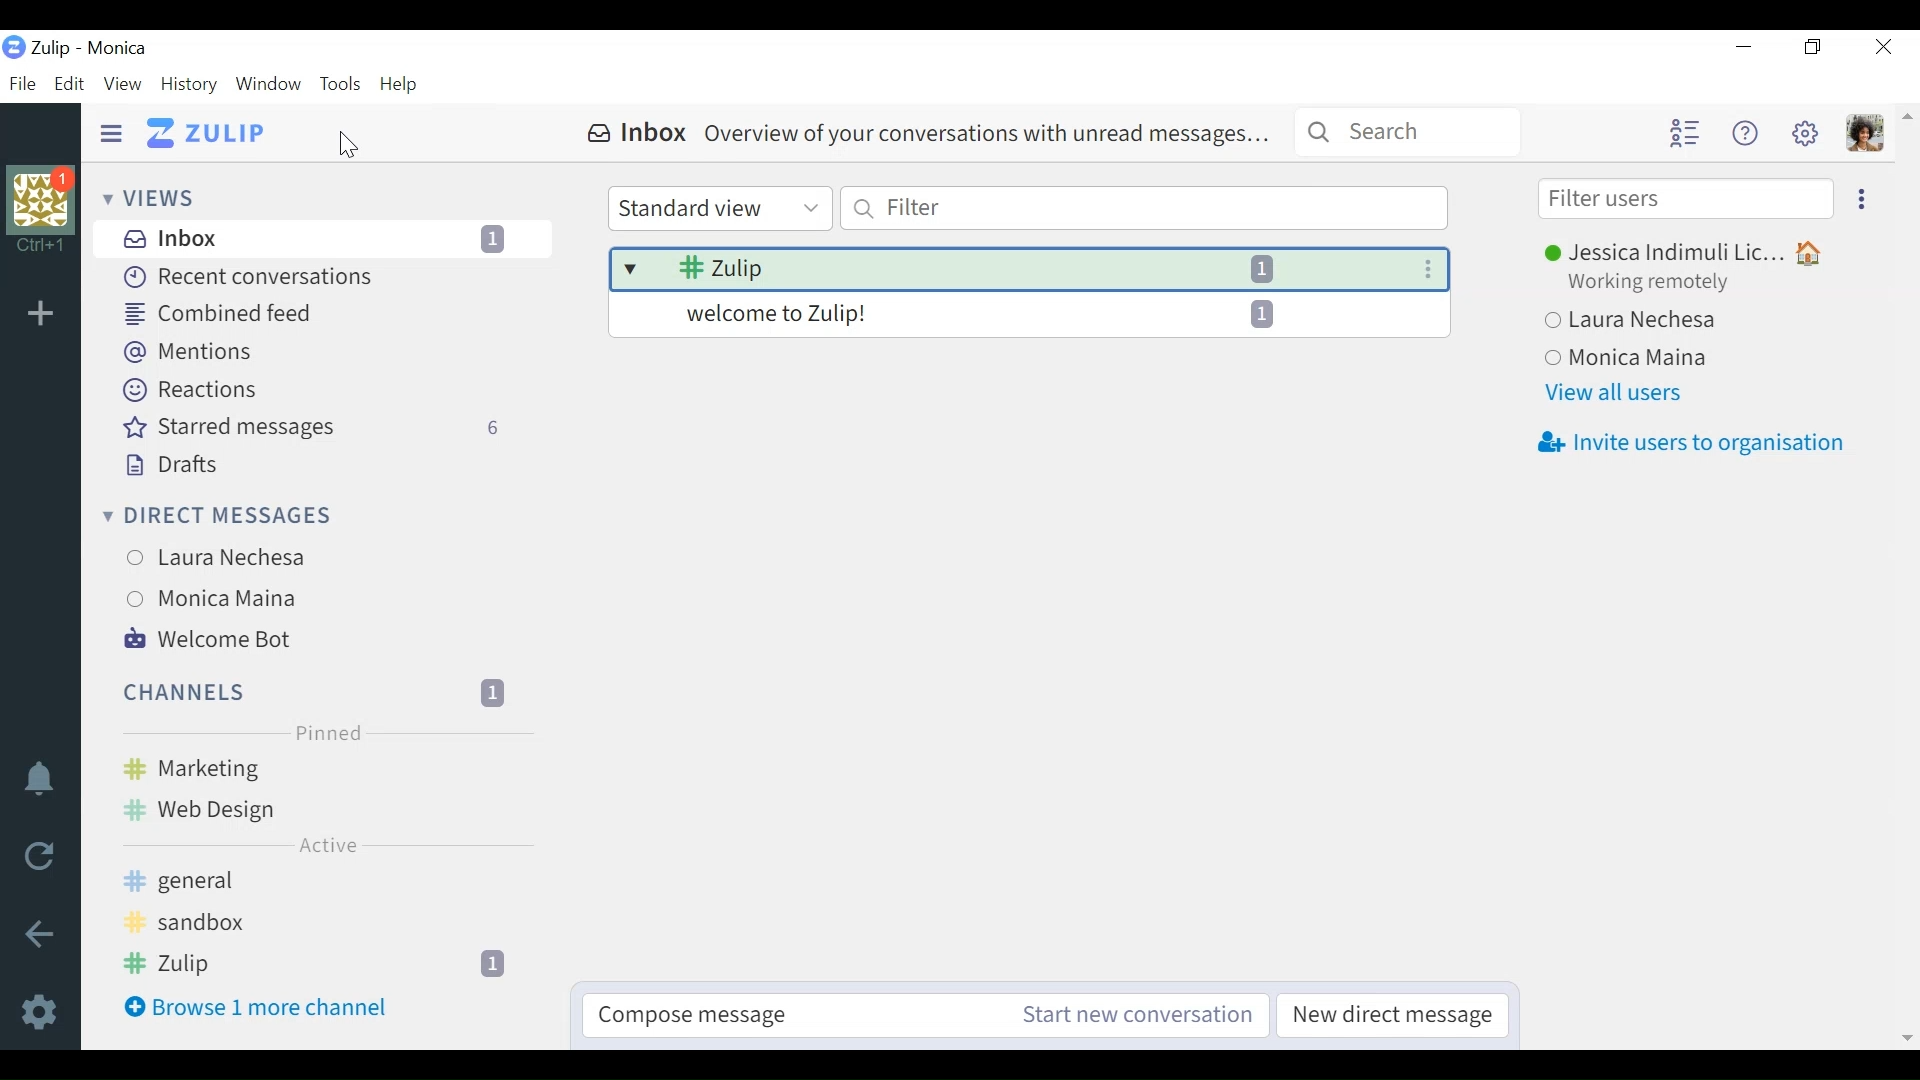  Describe the element at coordinates (182, 352) in the screenshot. I see `Mentions` at that location.